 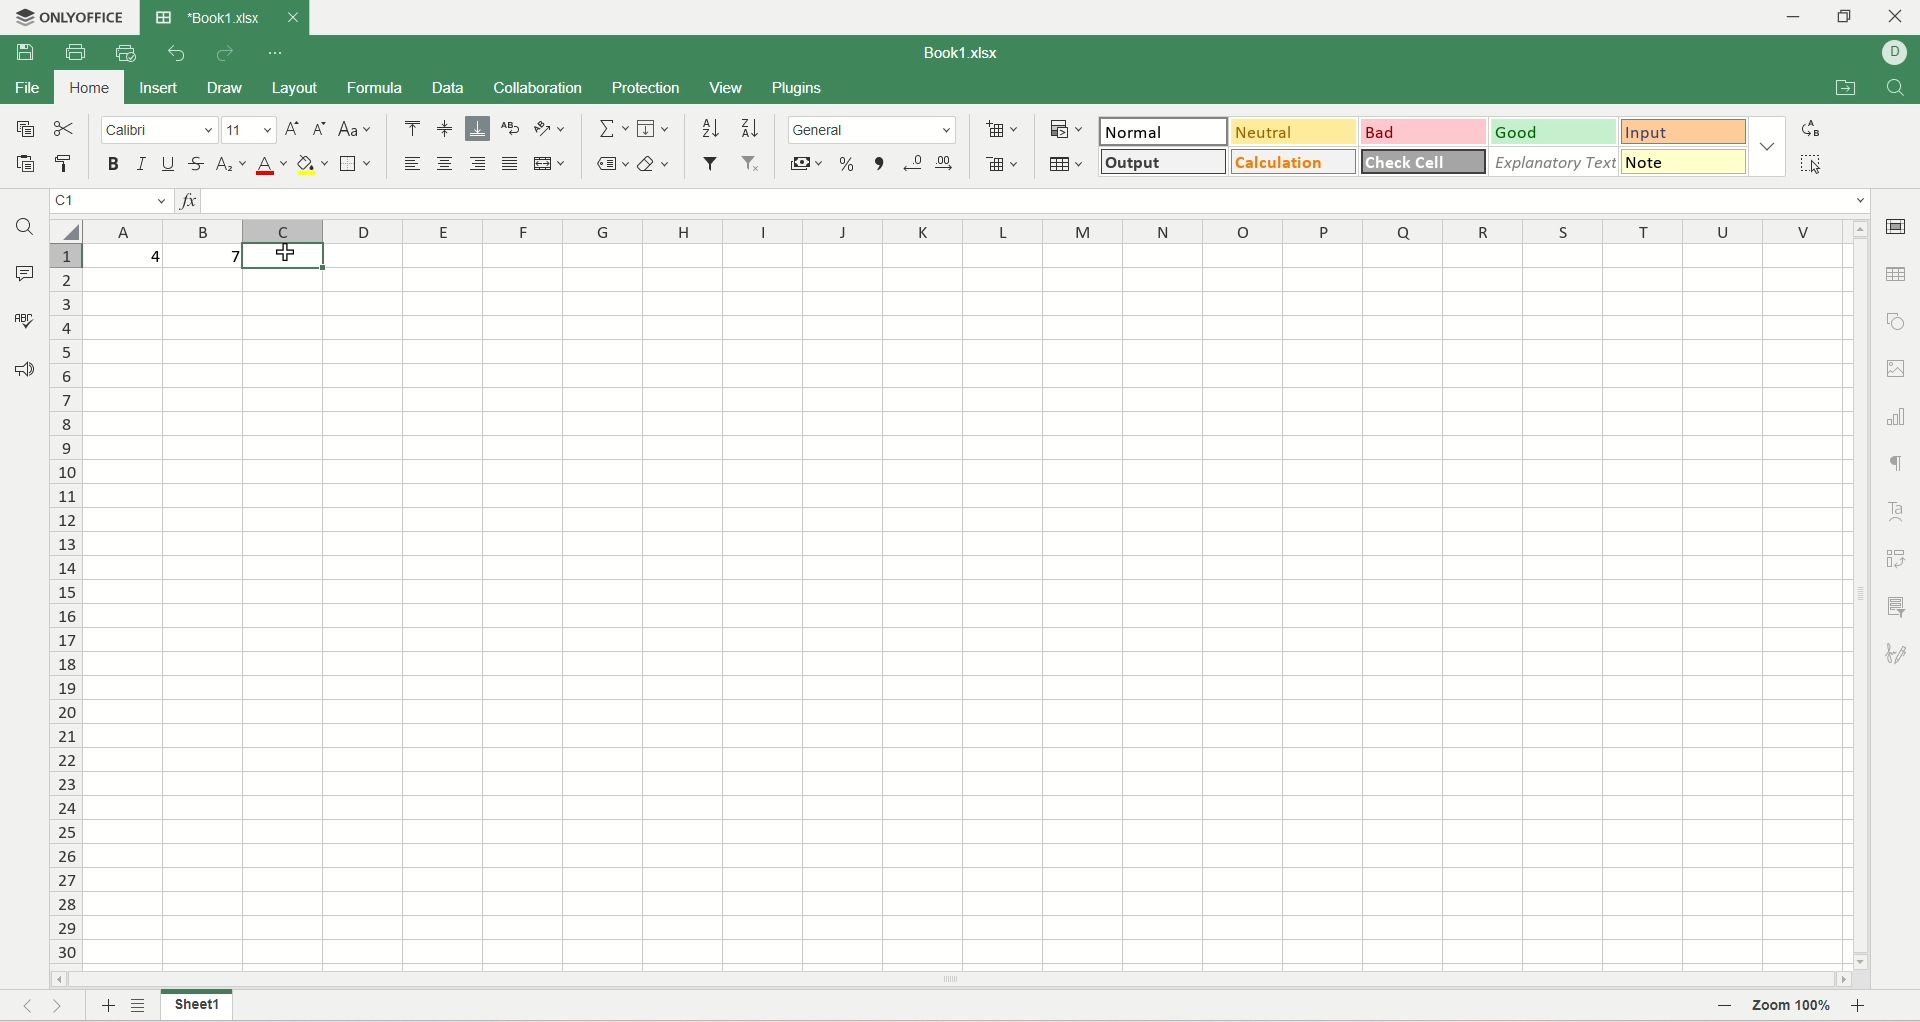 I want to click on sheet list, so click(x=139, y=1007).